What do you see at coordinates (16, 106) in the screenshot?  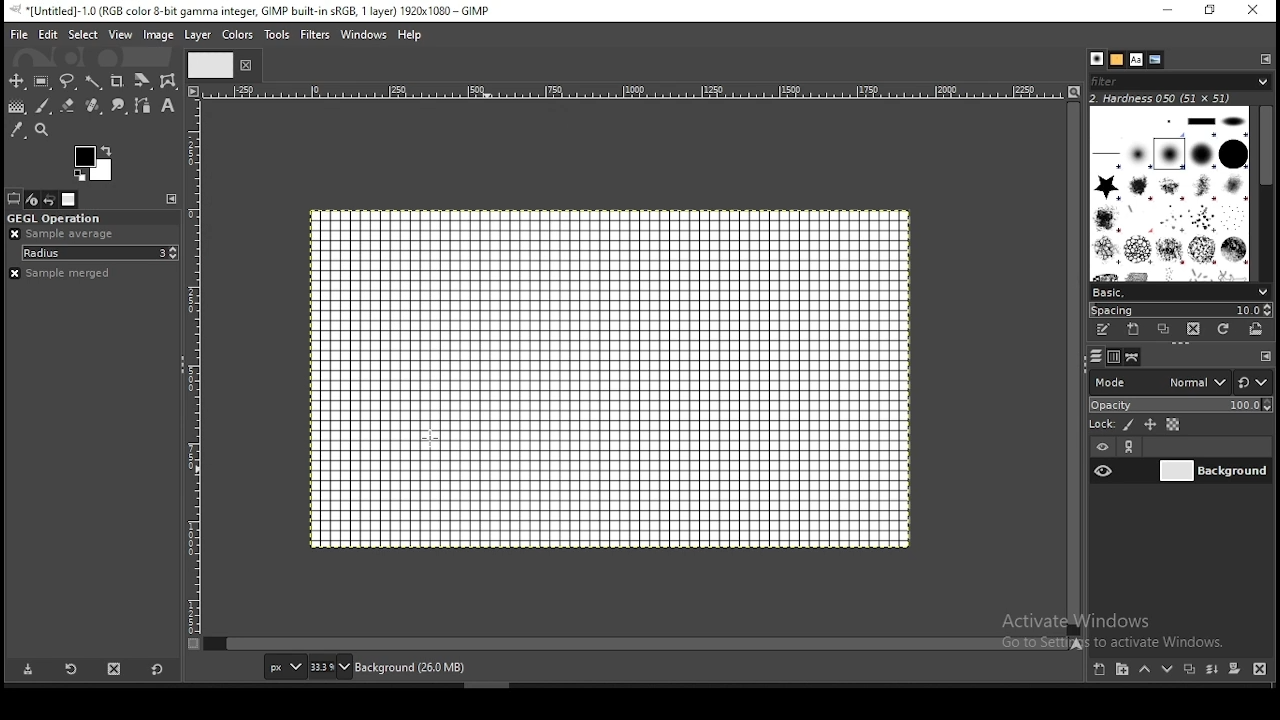 I see `gradient tool` at bounding box center [16, 106].